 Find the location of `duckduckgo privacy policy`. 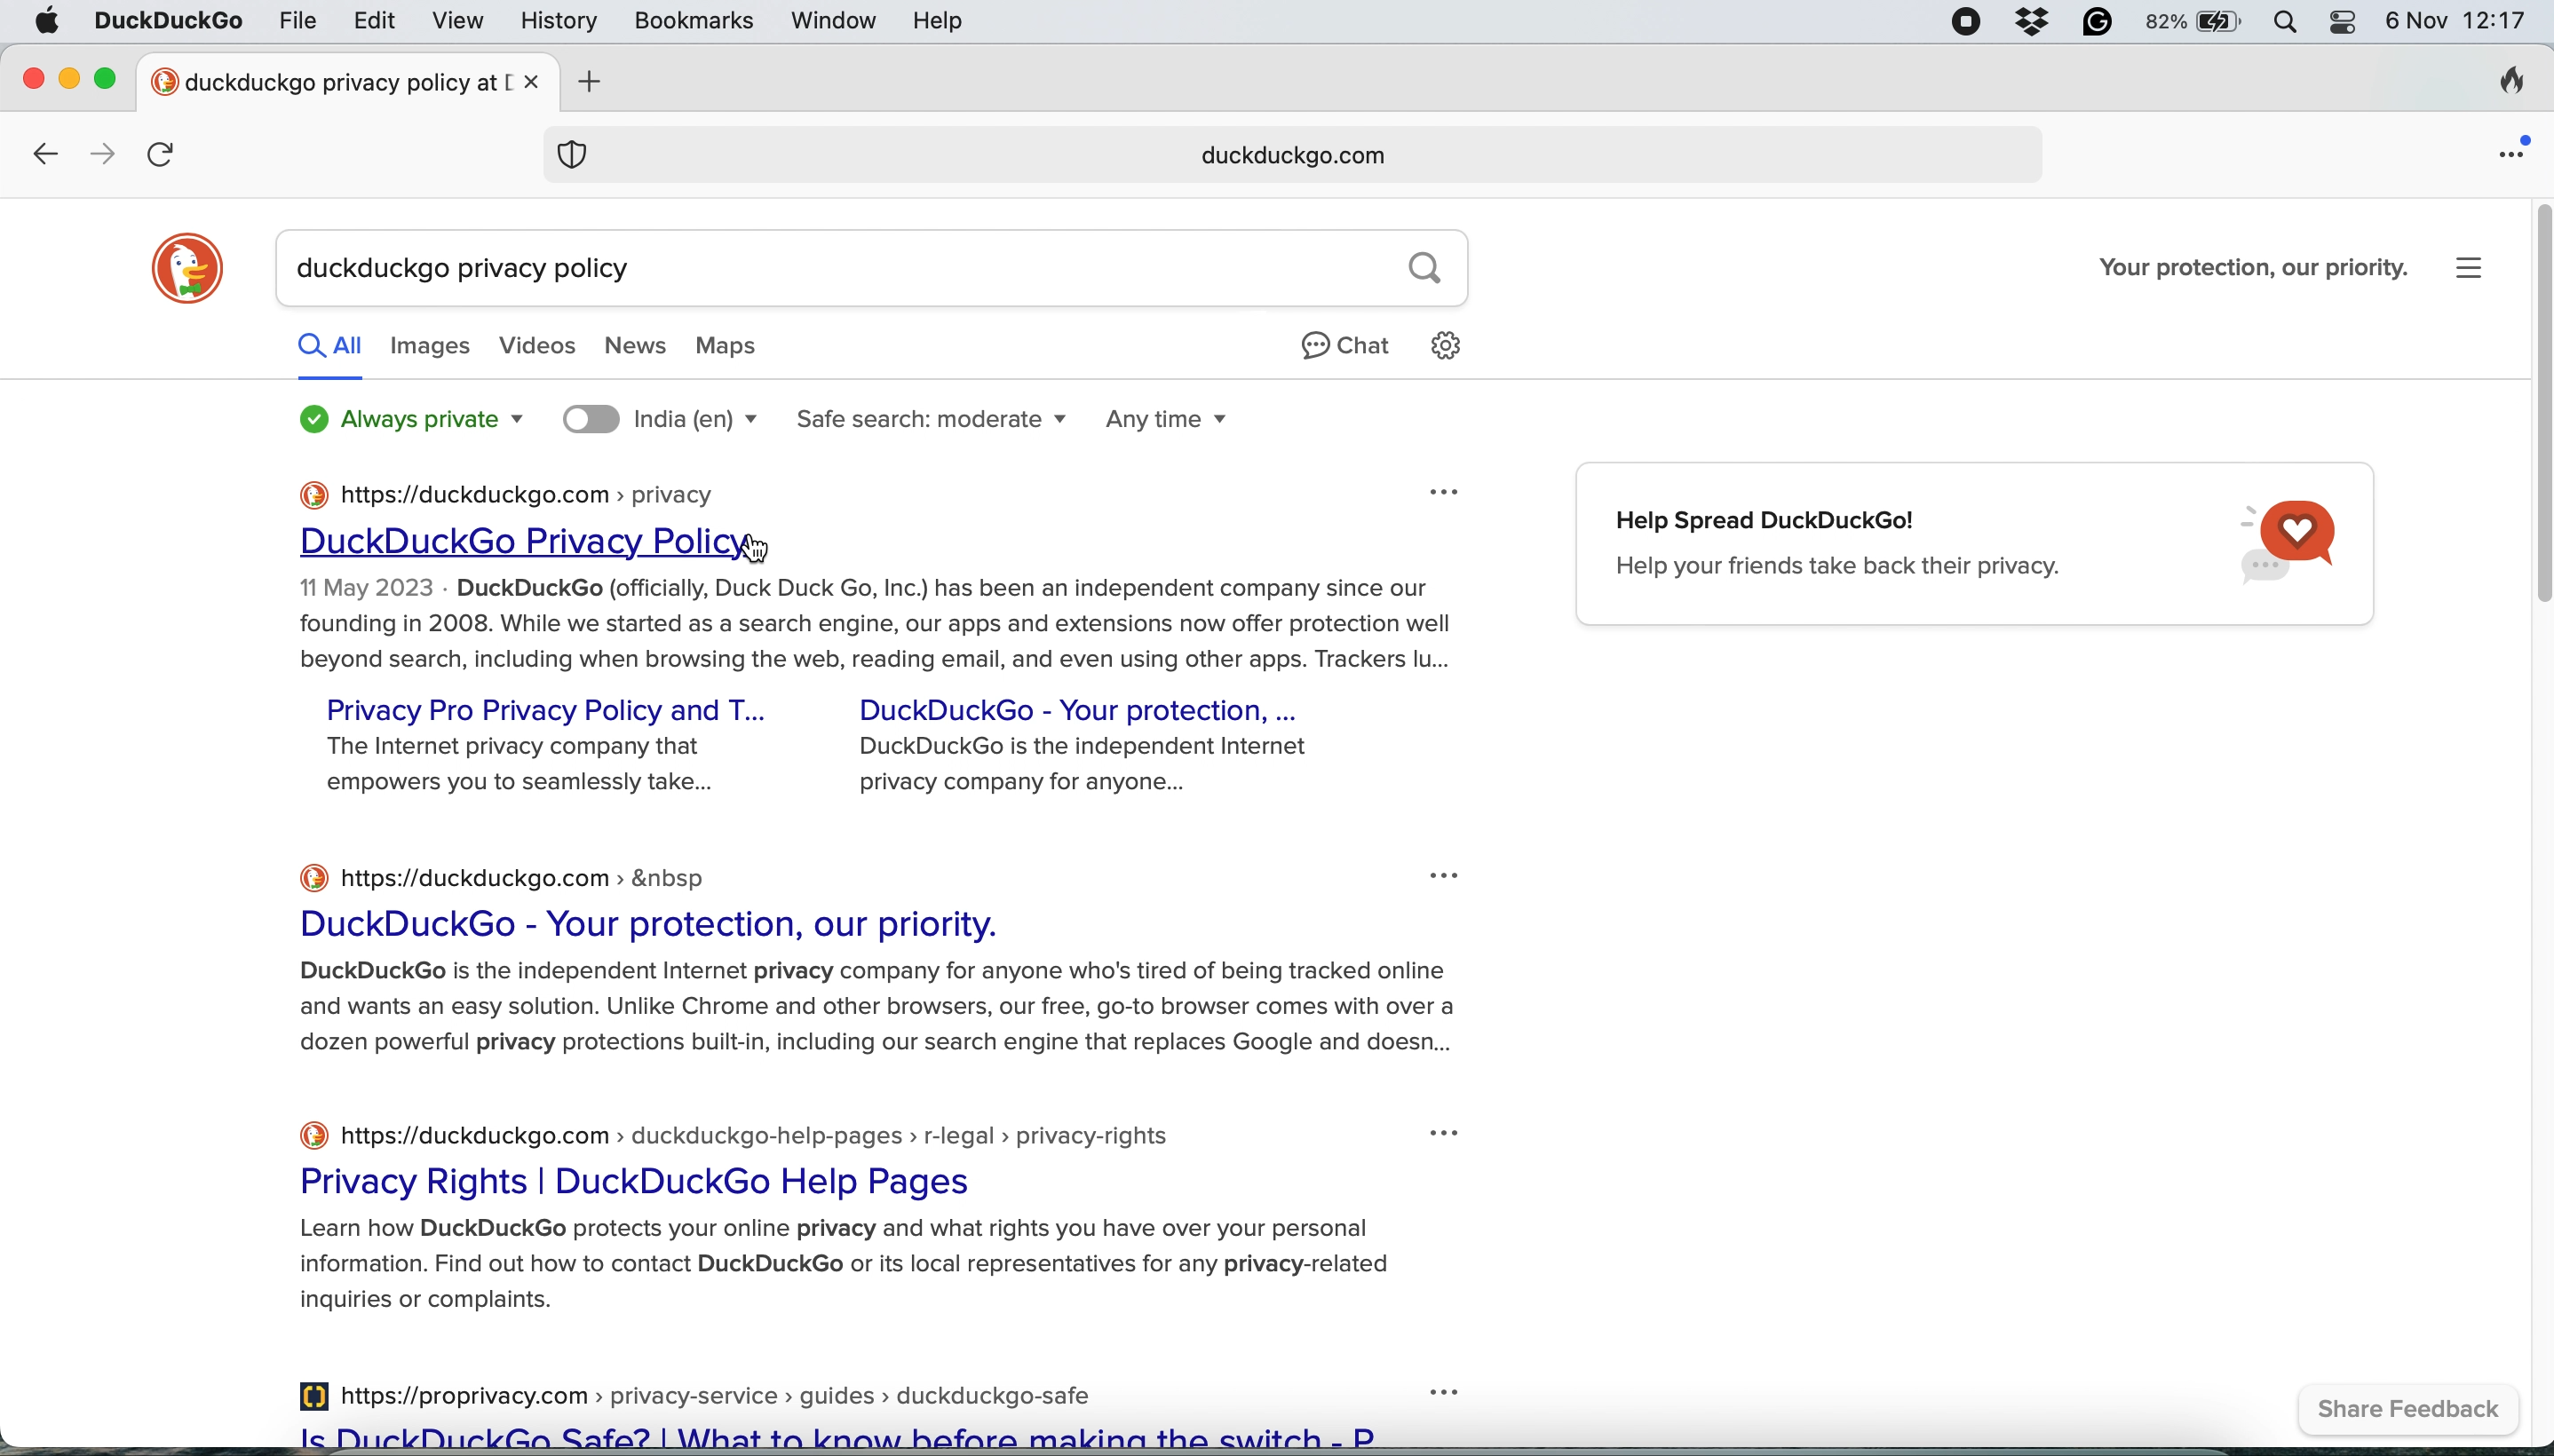

duckduckgo privacy policy is located at coordinates (506, 540).